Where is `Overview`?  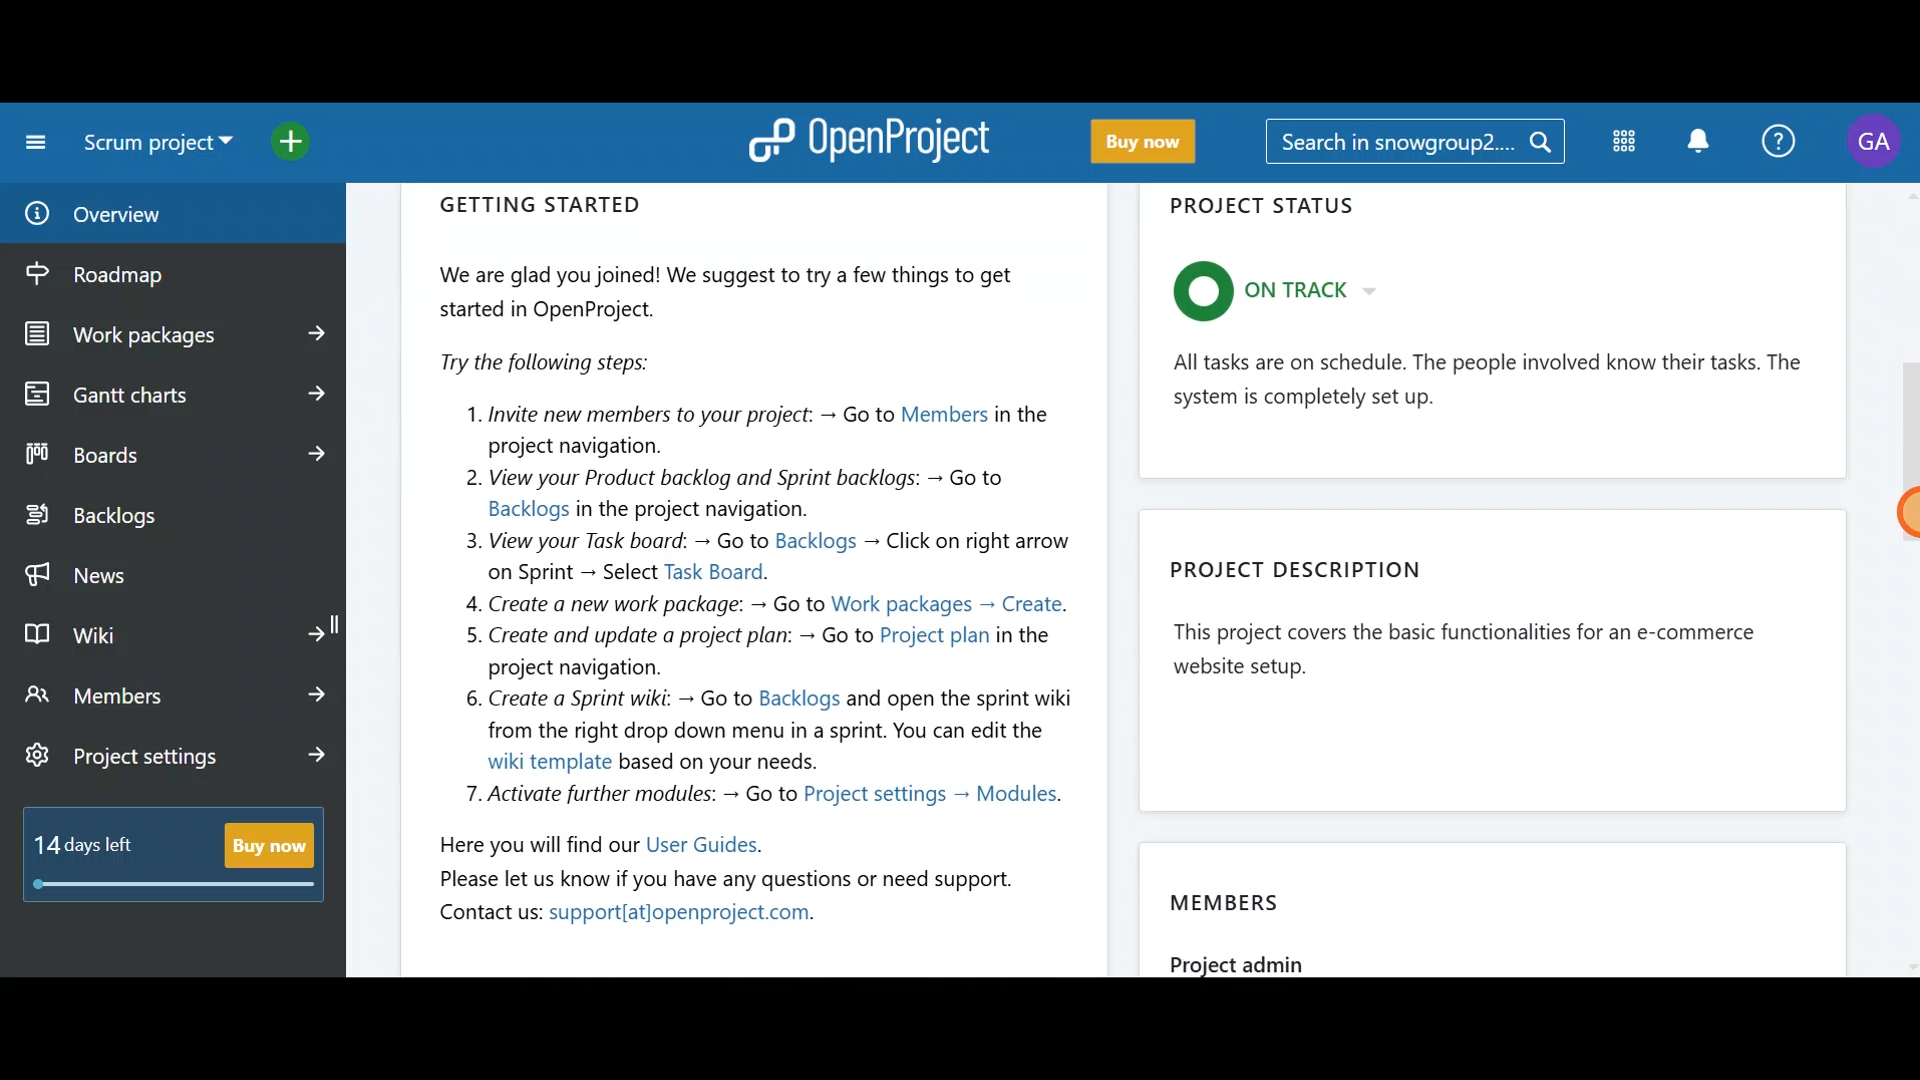
Overview is located at coordinates (148, 214).